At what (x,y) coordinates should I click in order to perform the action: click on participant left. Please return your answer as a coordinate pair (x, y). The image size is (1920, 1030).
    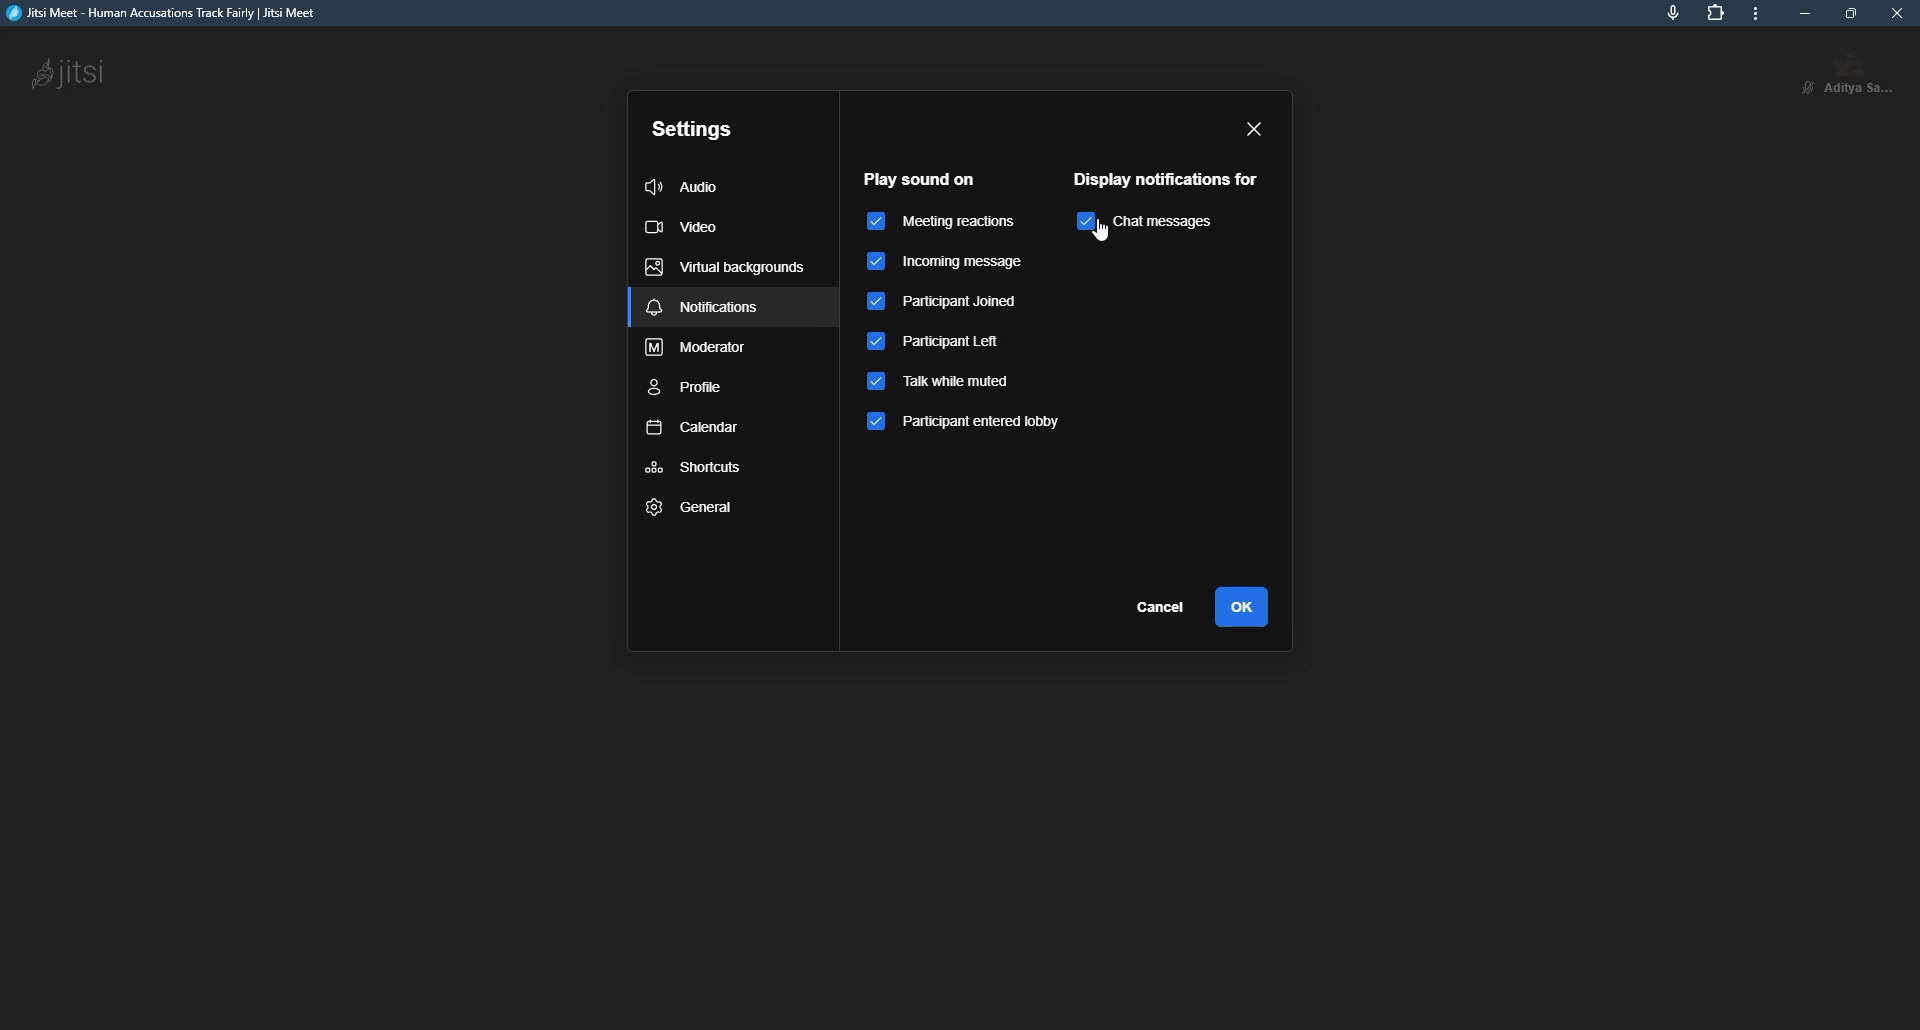
    Looking at the image, I should click on (938, 342).